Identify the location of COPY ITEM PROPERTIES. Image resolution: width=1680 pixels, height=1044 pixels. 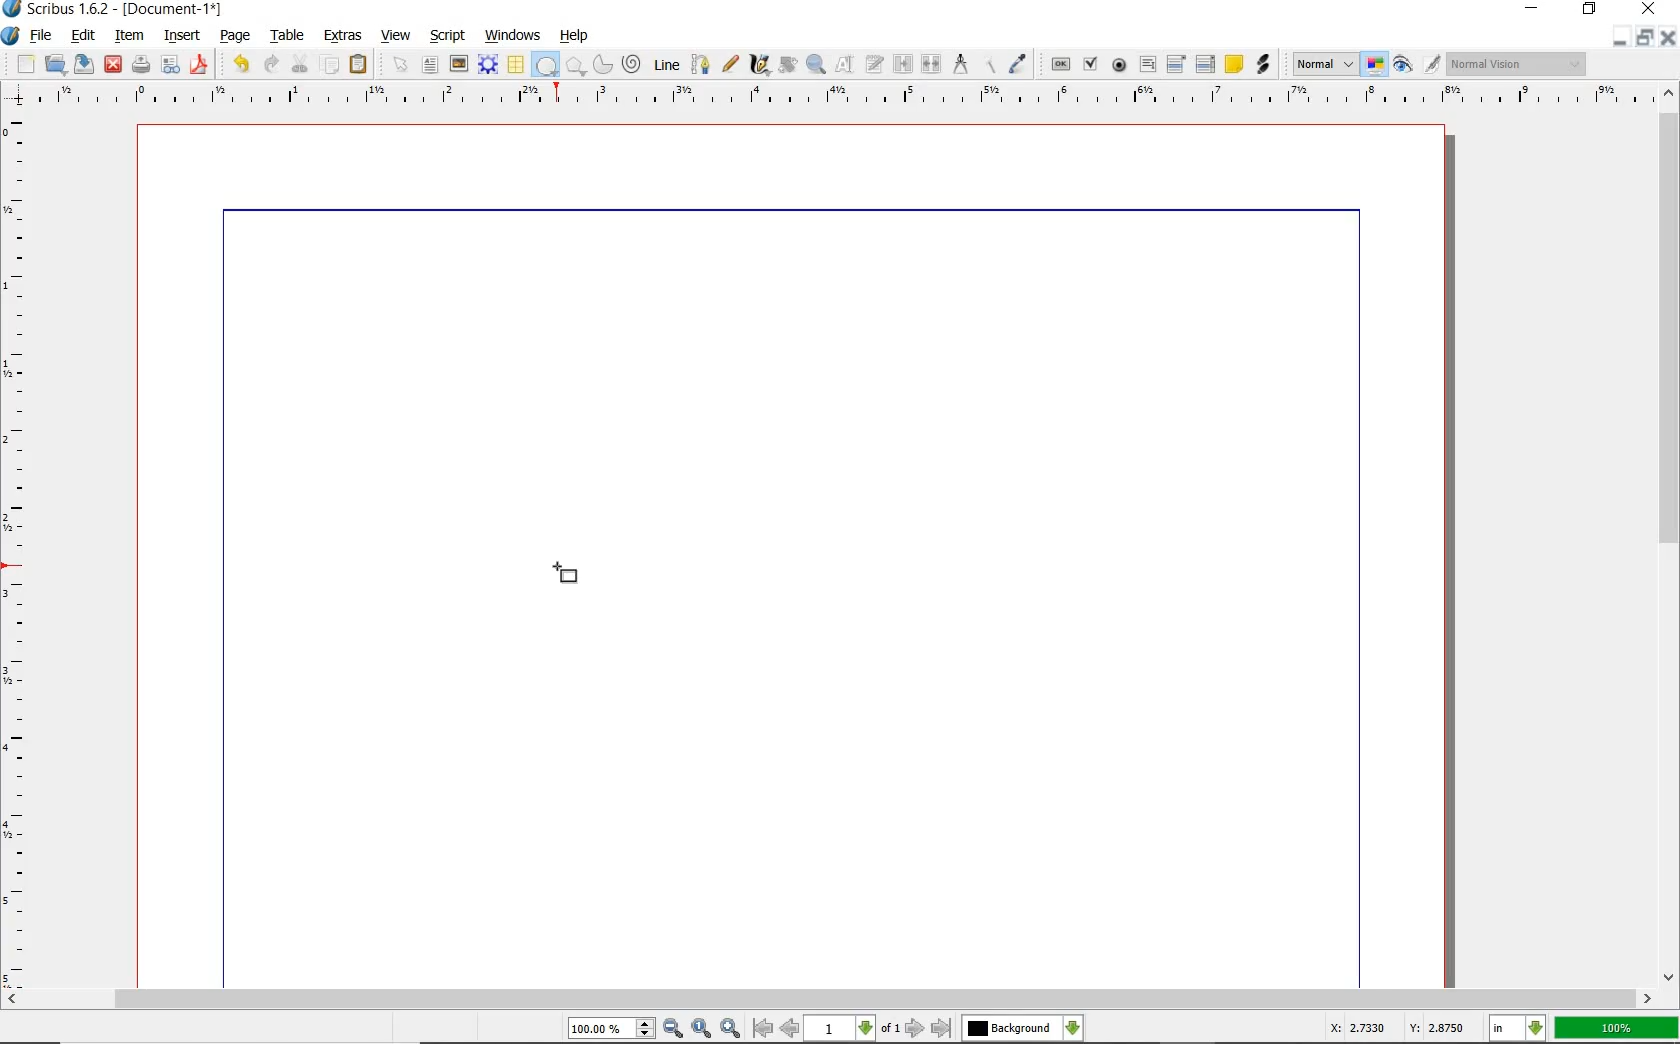
(989, 63).